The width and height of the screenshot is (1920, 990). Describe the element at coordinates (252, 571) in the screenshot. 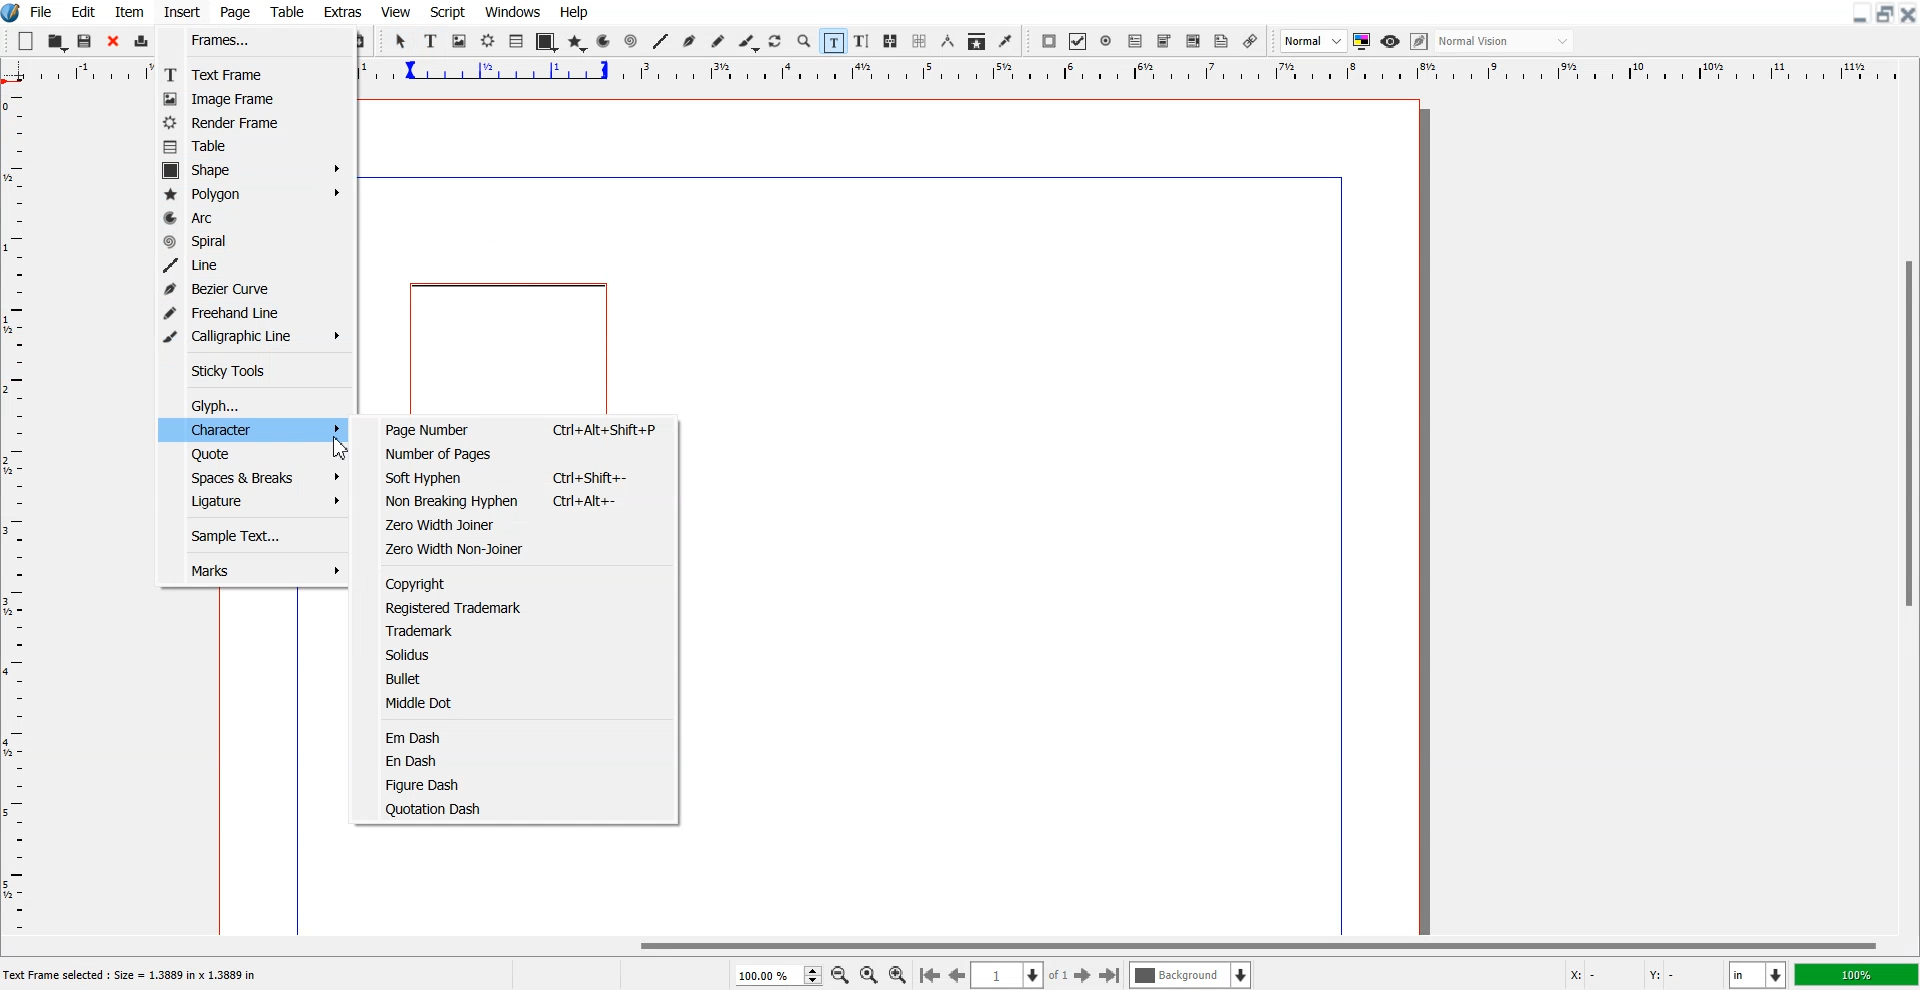

I see `Marks` at that location.